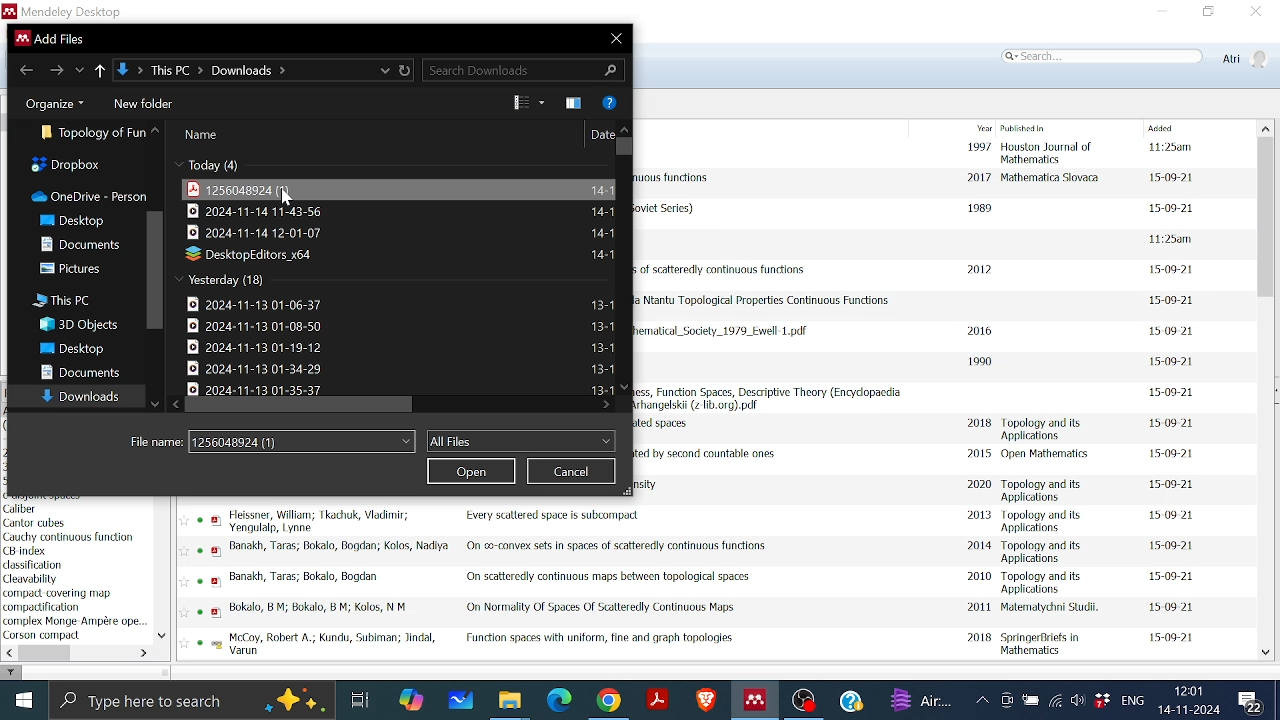 The width and height of the screenshot is (1280, 720). I want to click on Move down, so click(1267, 653).